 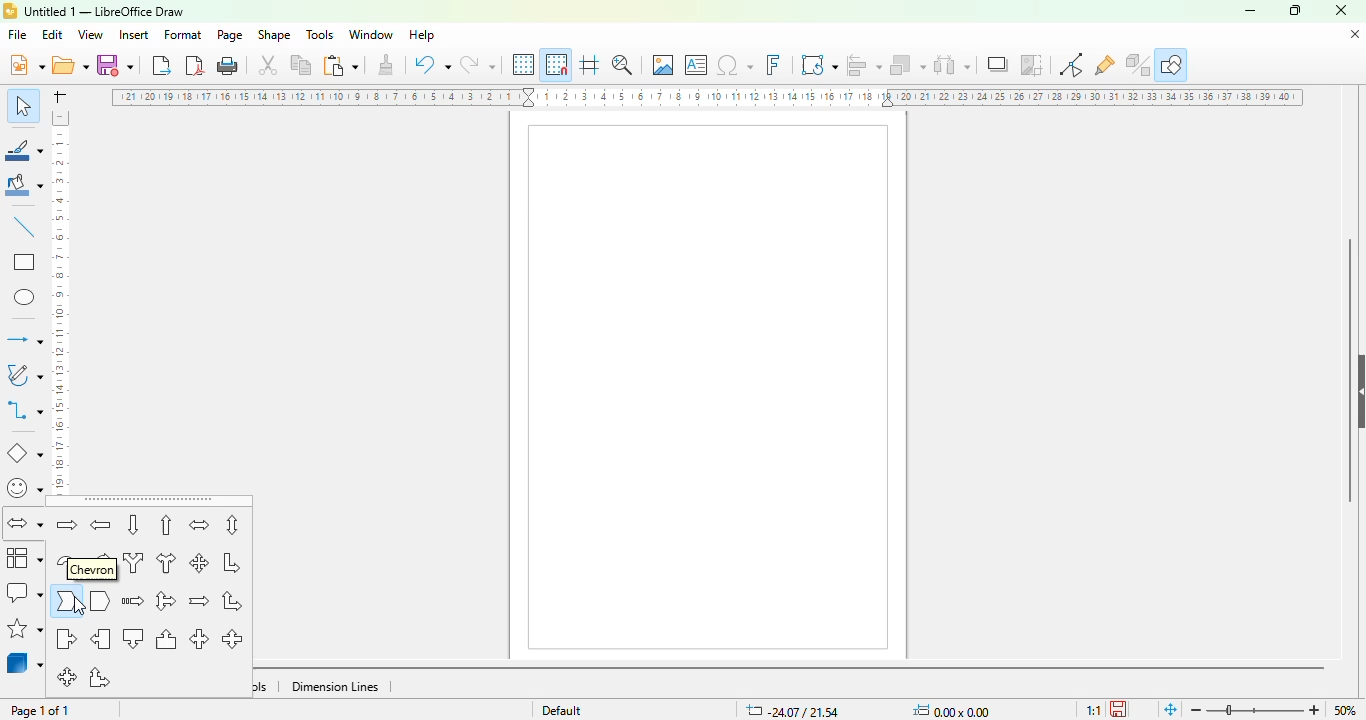 I want to click on right arrow, so click(x=66, y=525).